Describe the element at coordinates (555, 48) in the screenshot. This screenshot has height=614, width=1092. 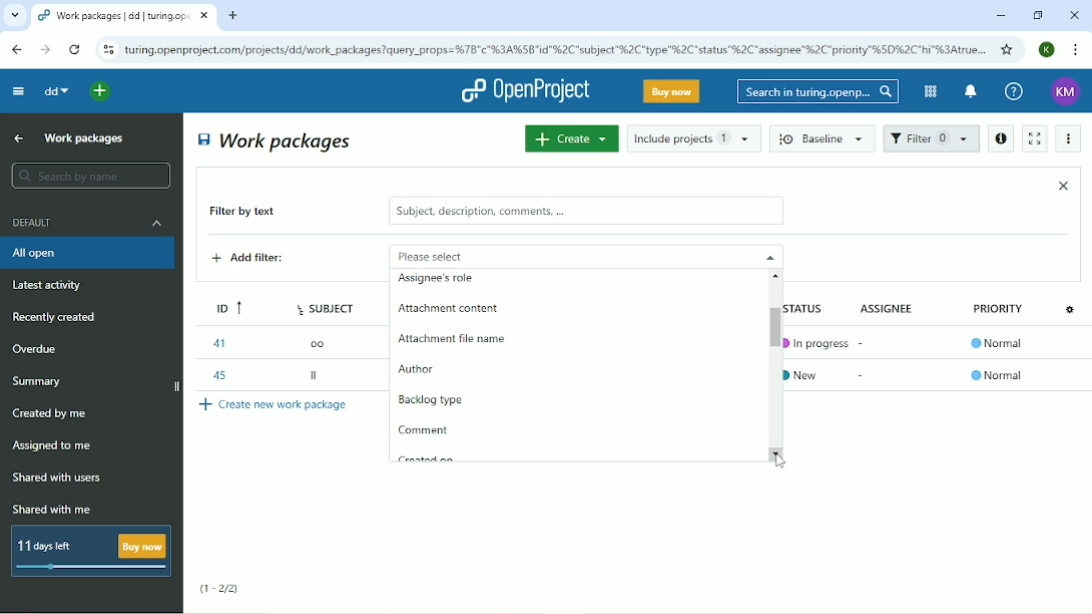
I see `Site address` at that location.